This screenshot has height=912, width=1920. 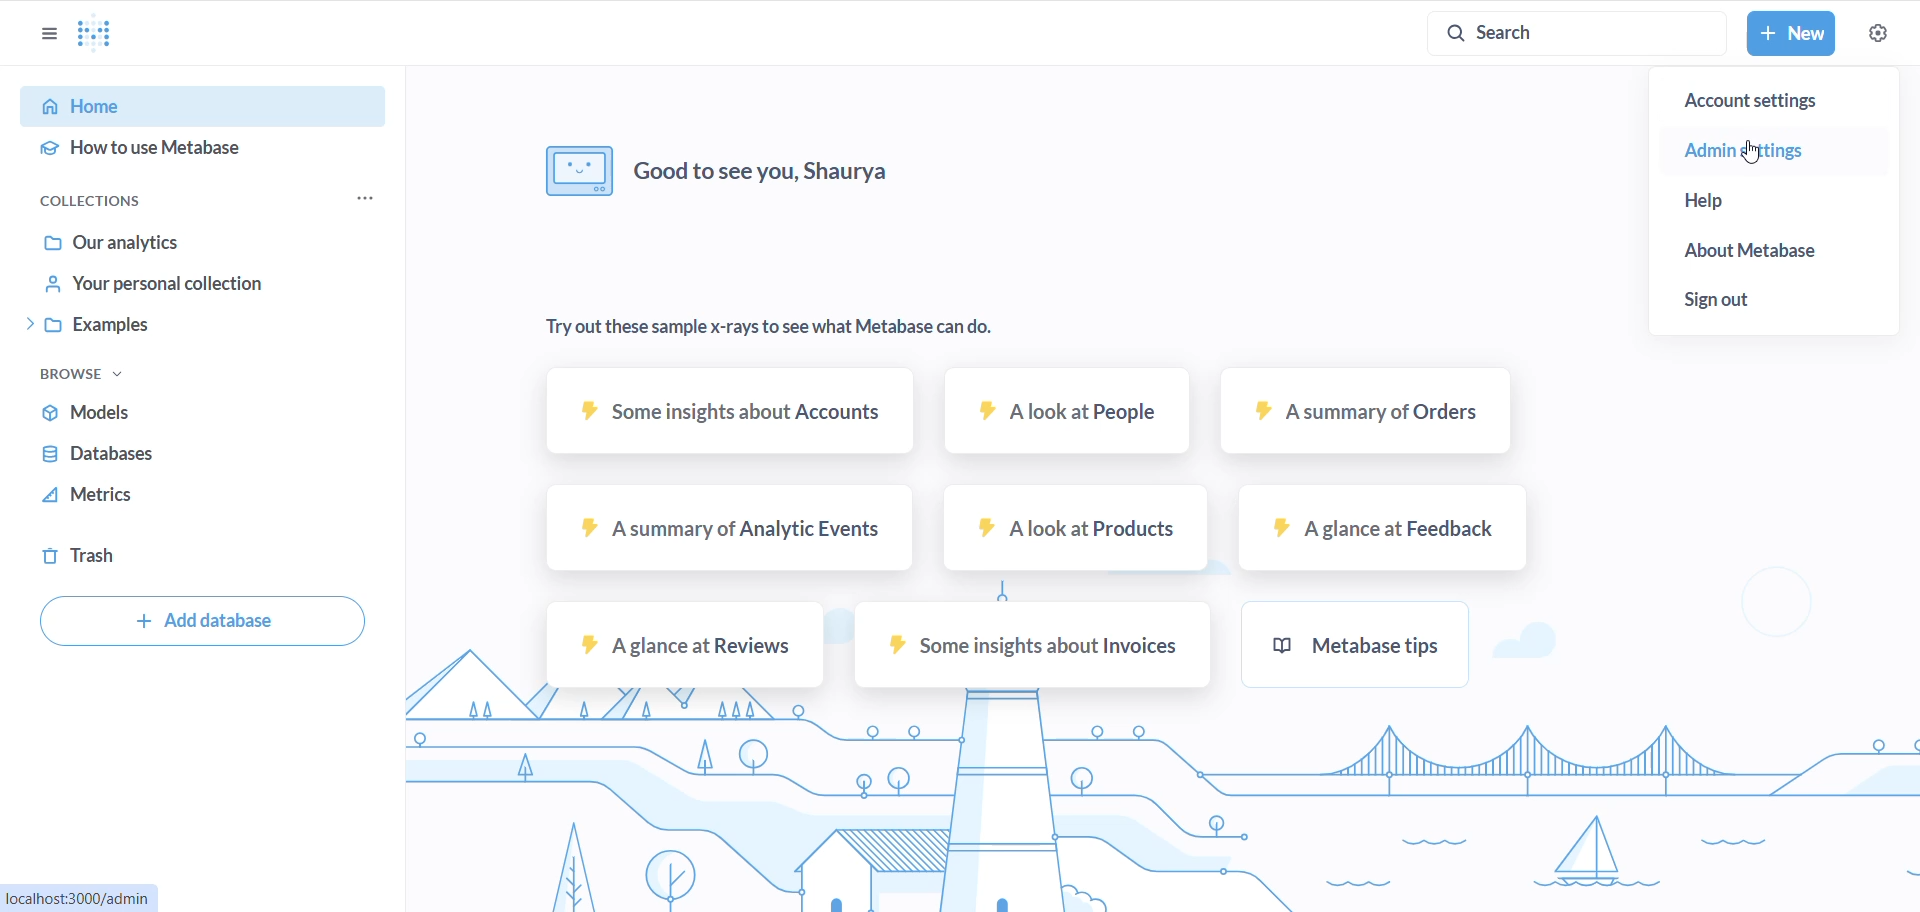 I want to click on search button, so click(x=1573, y=32).